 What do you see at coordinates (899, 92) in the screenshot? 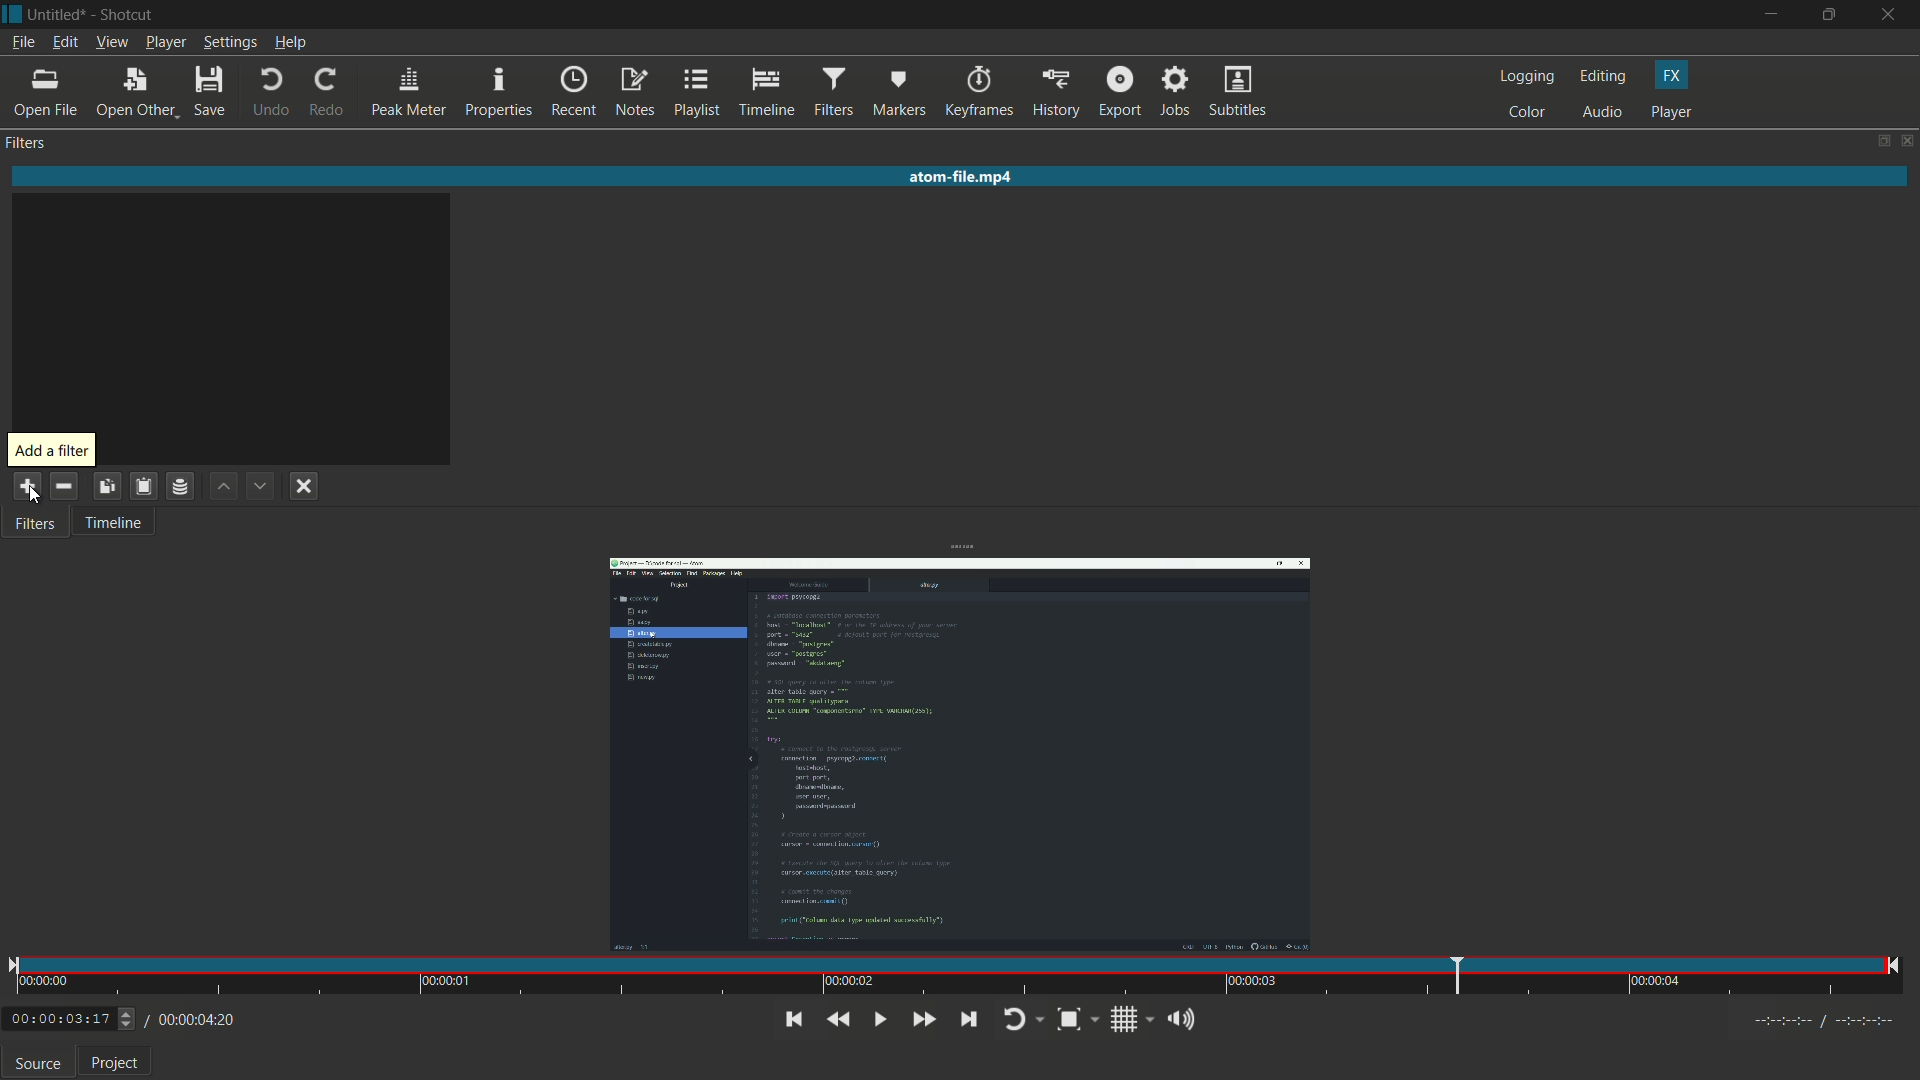
I see `markers` at bounding box center [899, 92].